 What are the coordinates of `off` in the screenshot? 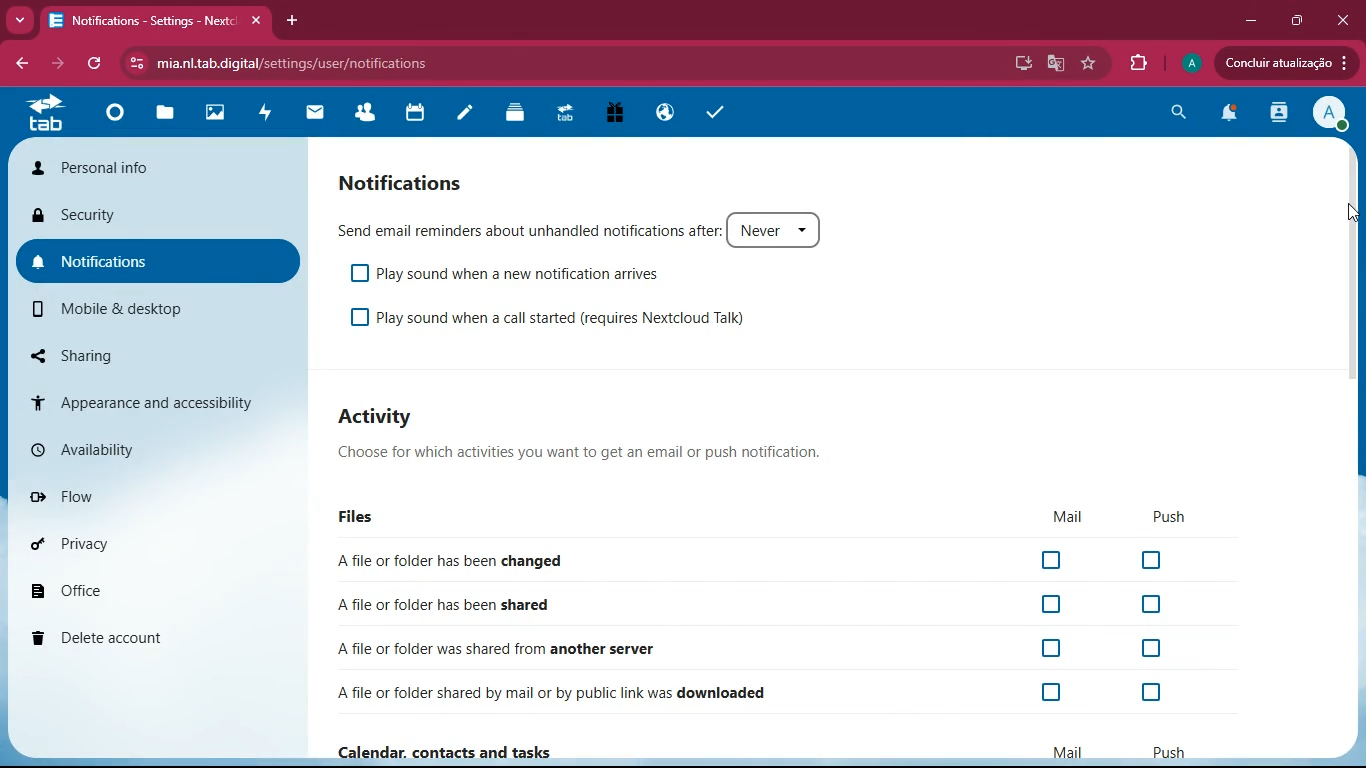 It's located at (1052, 693).